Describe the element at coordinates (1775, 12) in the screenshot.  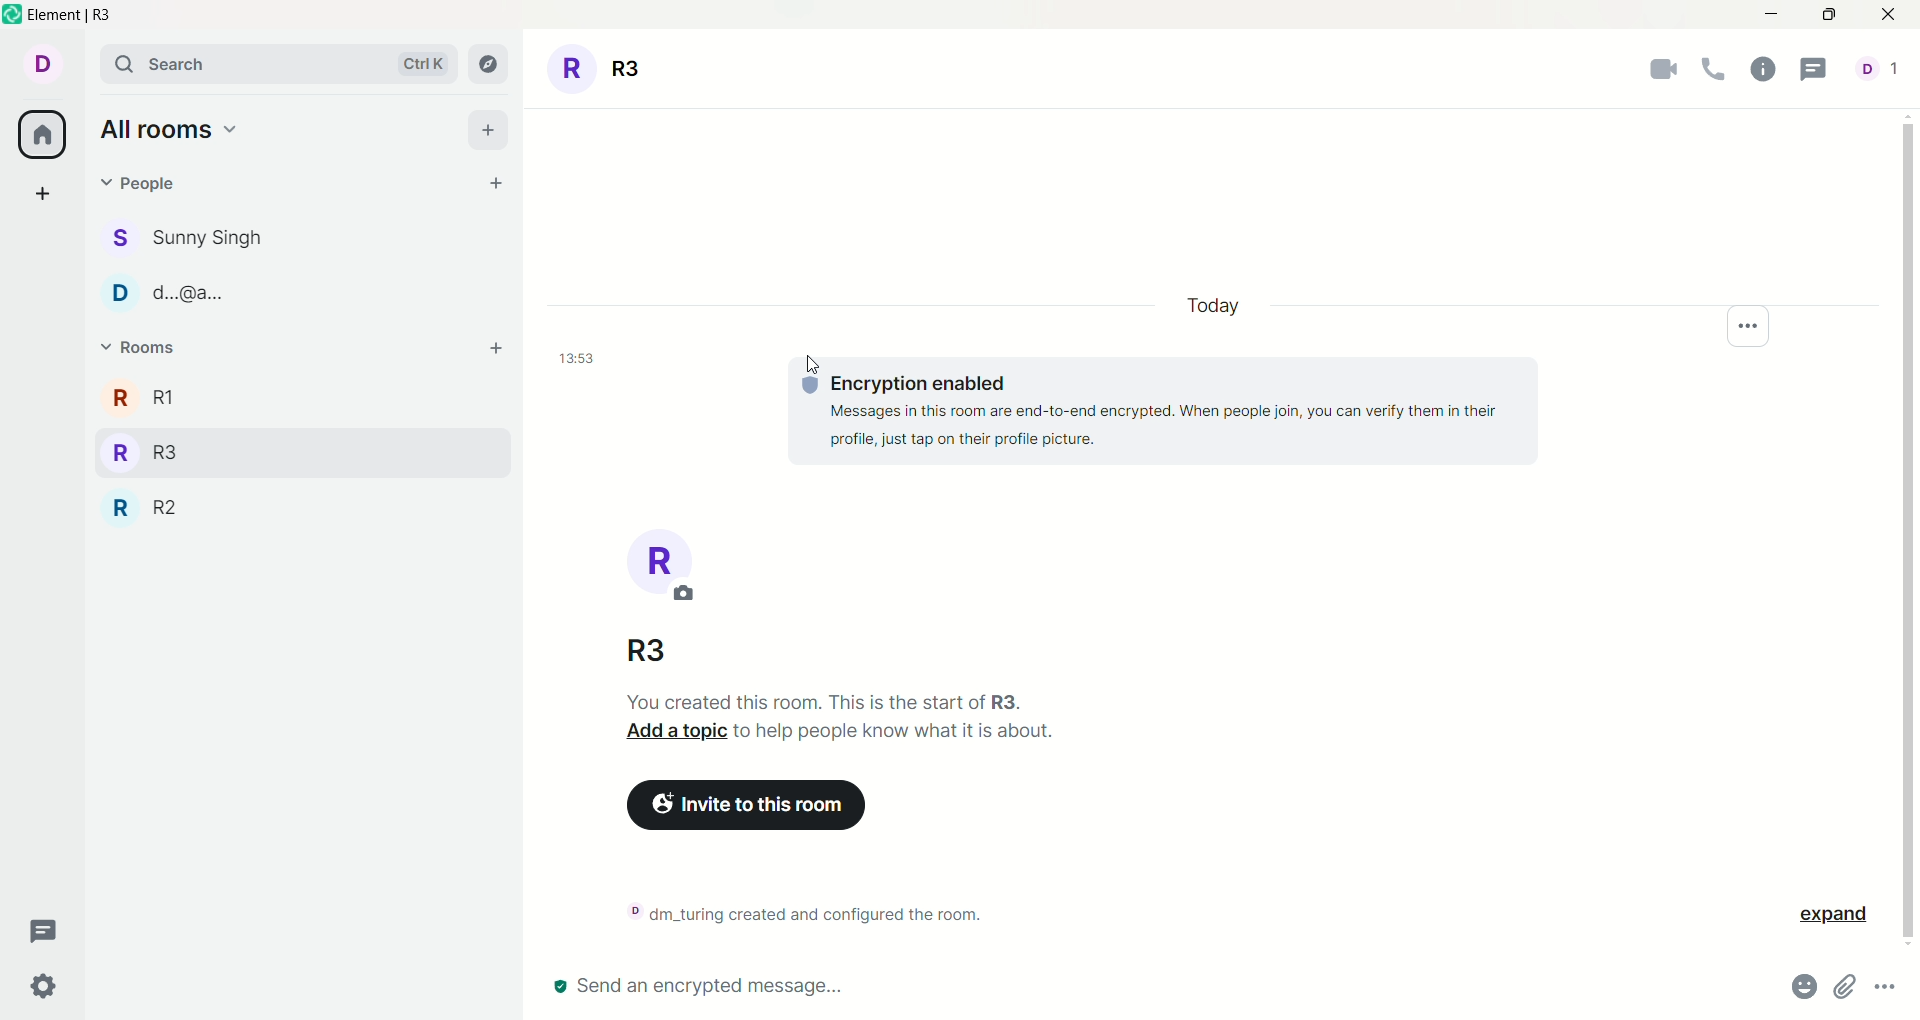
I see `minimize` at that location.